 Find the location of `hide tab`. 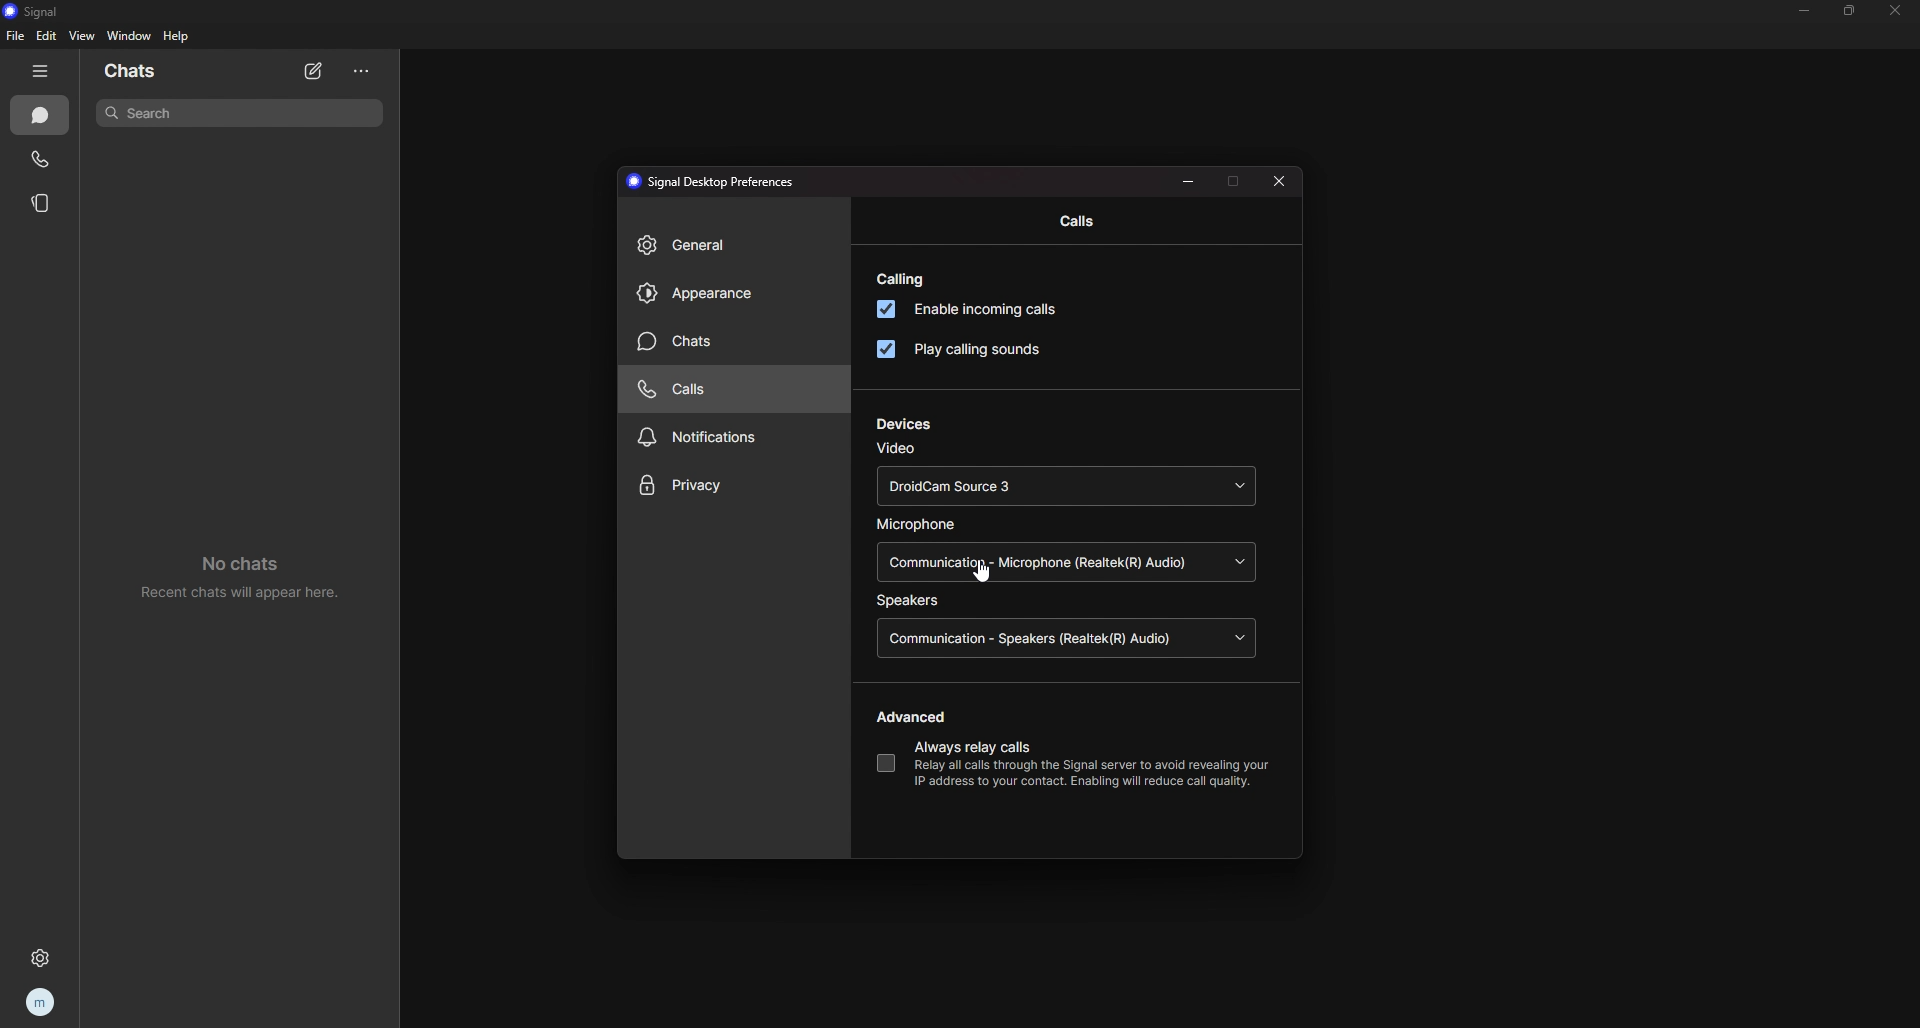

hide tab is located at coordinates (41, 71).